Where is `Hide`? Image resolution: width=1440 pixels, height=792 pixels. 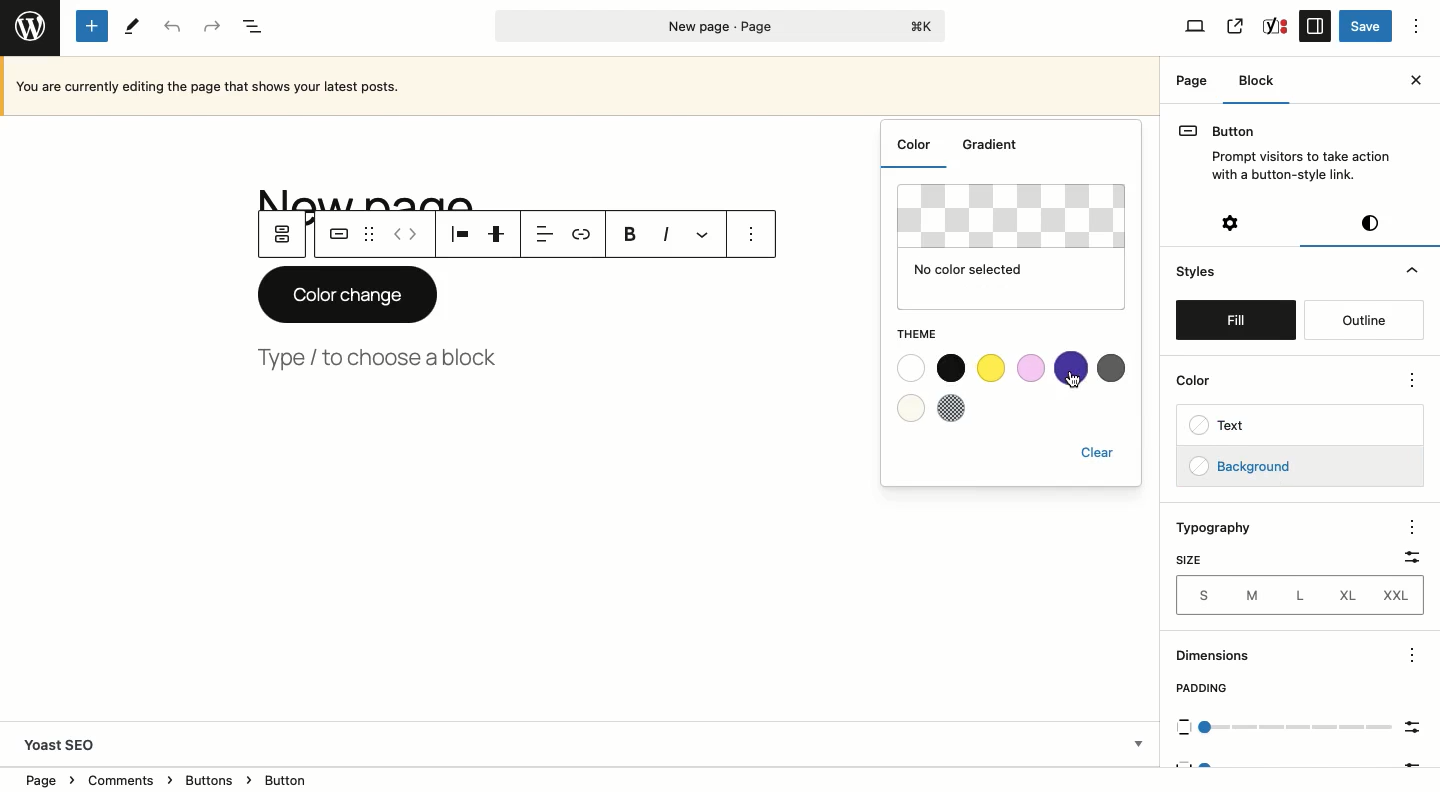 Hide is located at coordinates (1400, 270).